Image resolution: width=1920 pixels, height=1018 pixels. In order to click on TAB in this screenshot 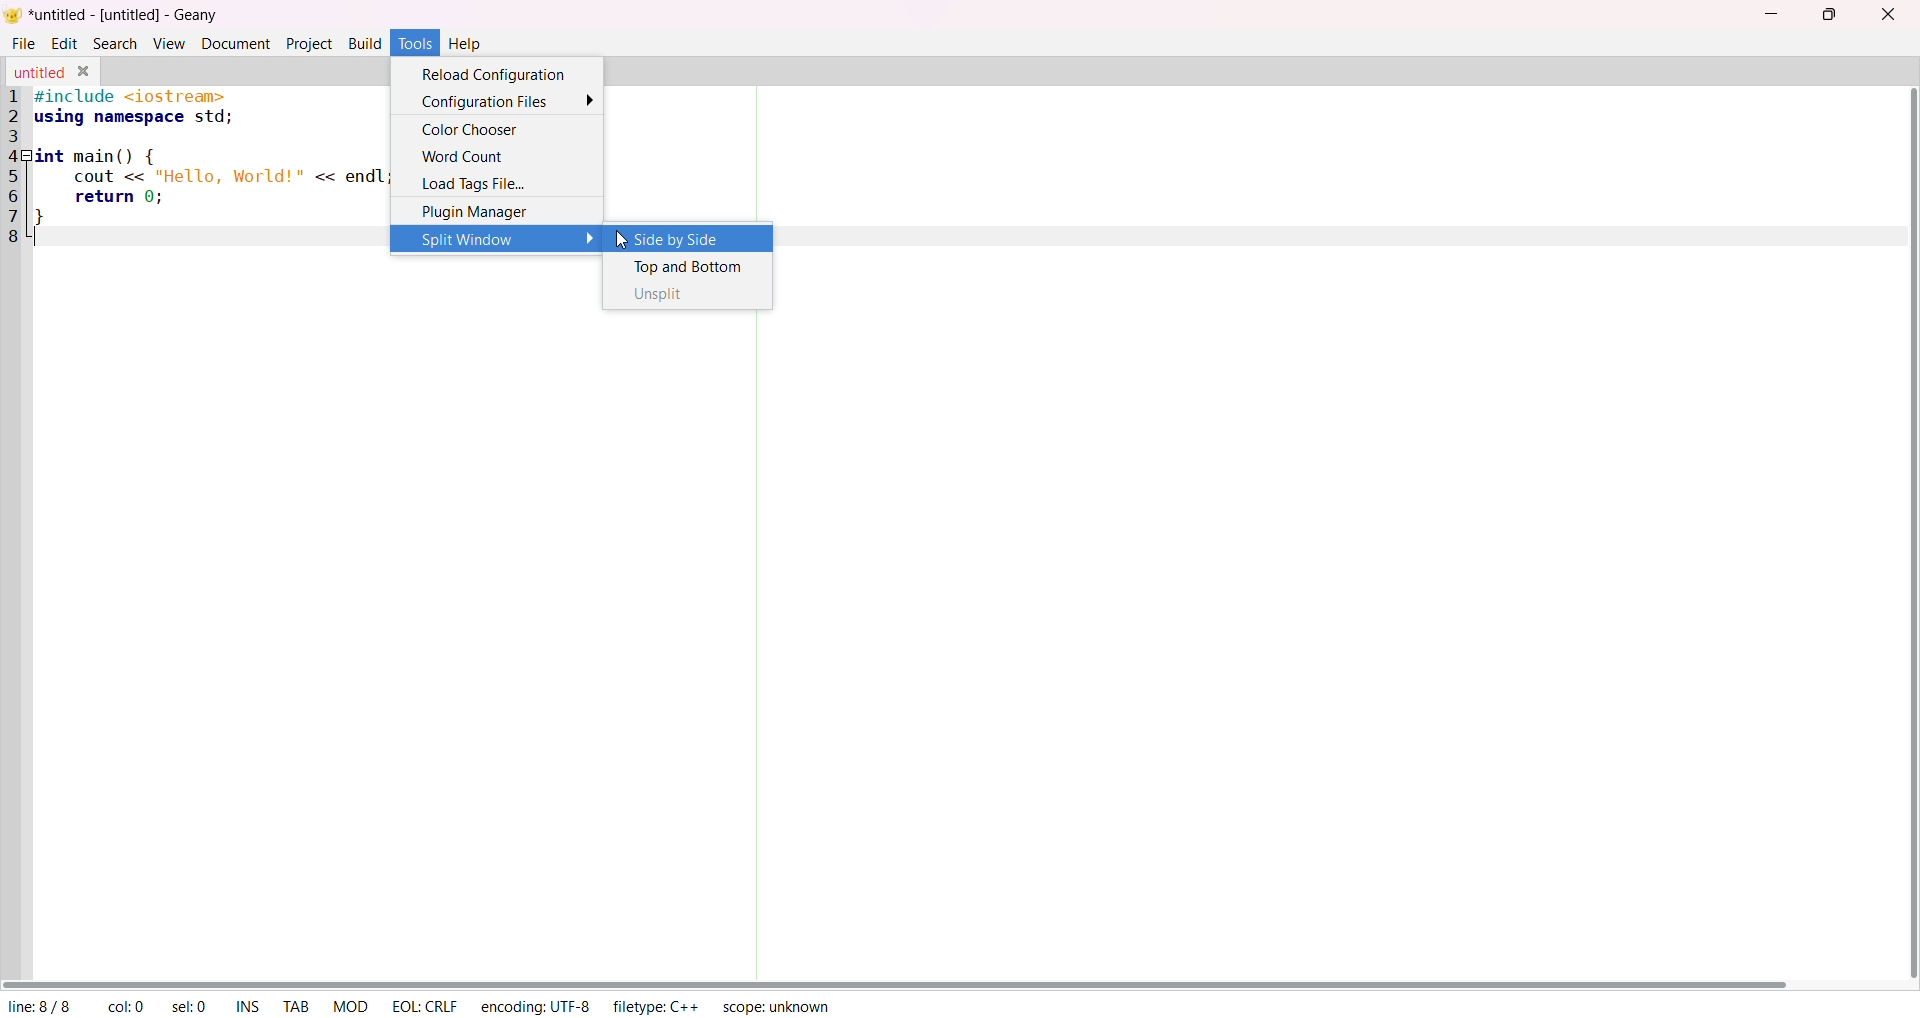, I will do `click(296, 1006)`.